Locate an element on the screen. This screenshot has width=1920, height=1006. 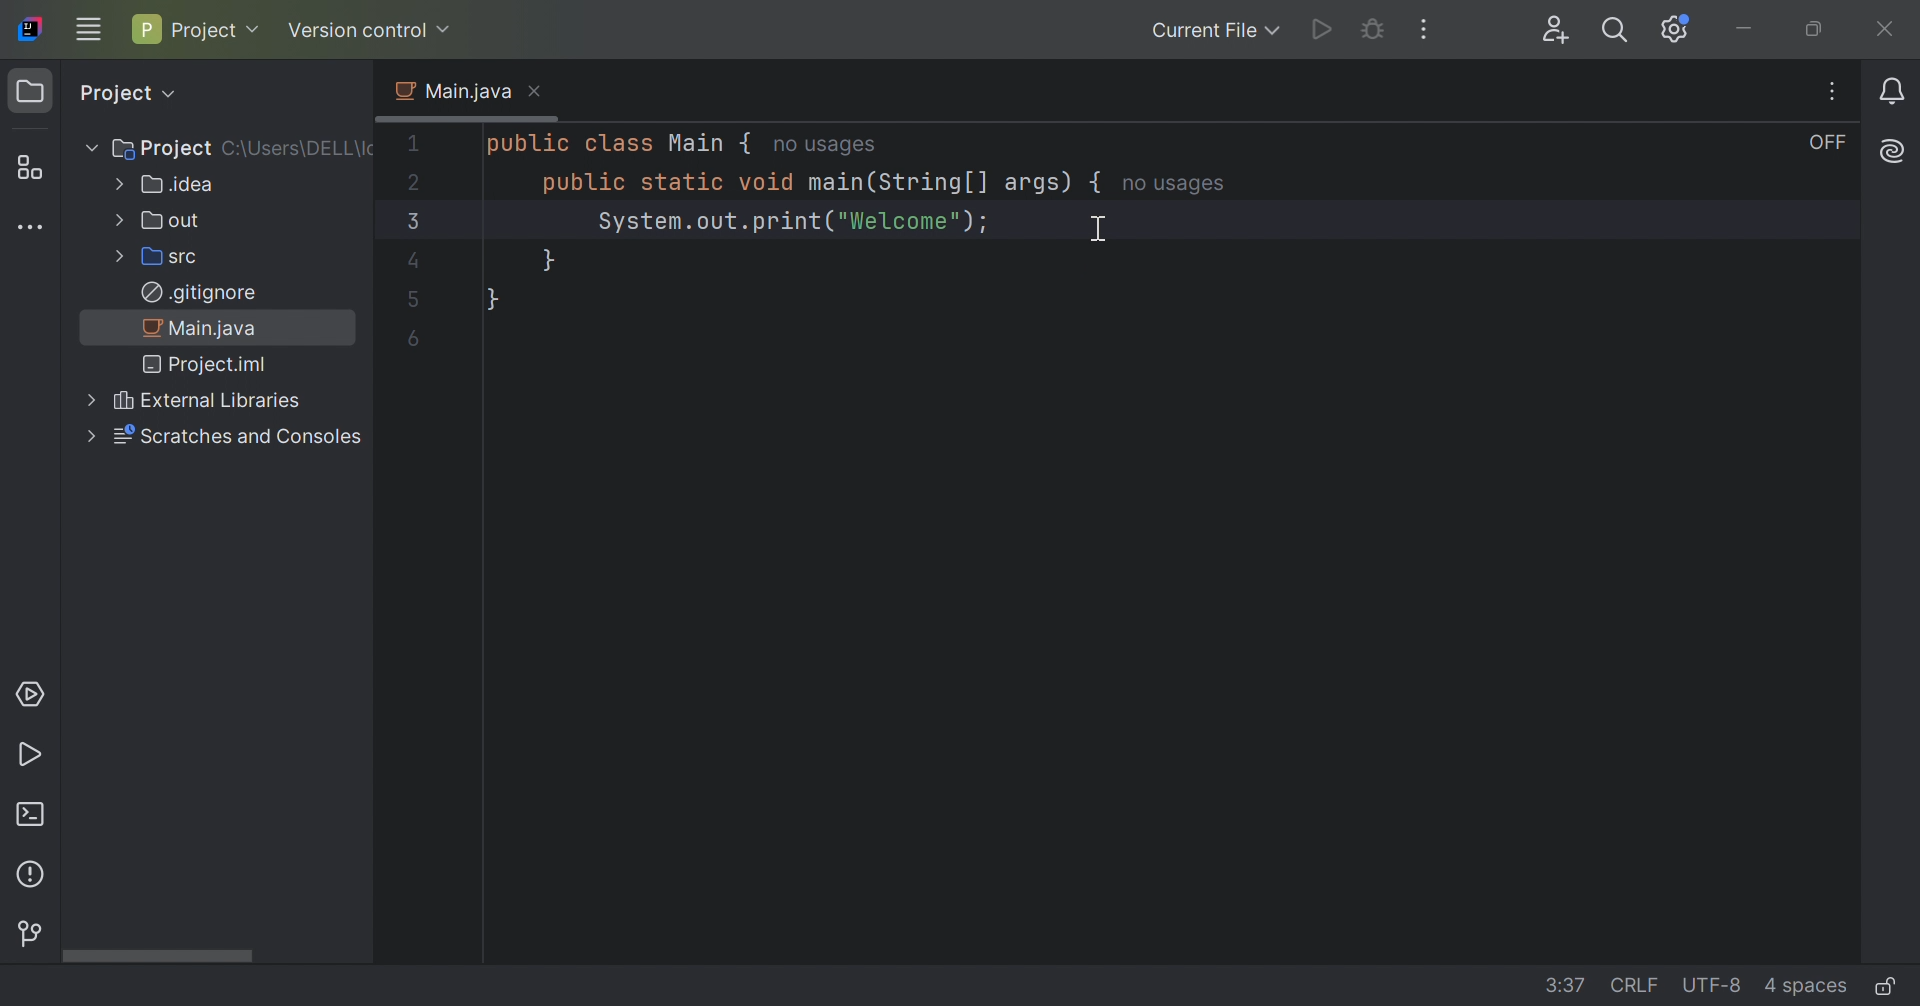
Problems is located at coordinates (33, 878).